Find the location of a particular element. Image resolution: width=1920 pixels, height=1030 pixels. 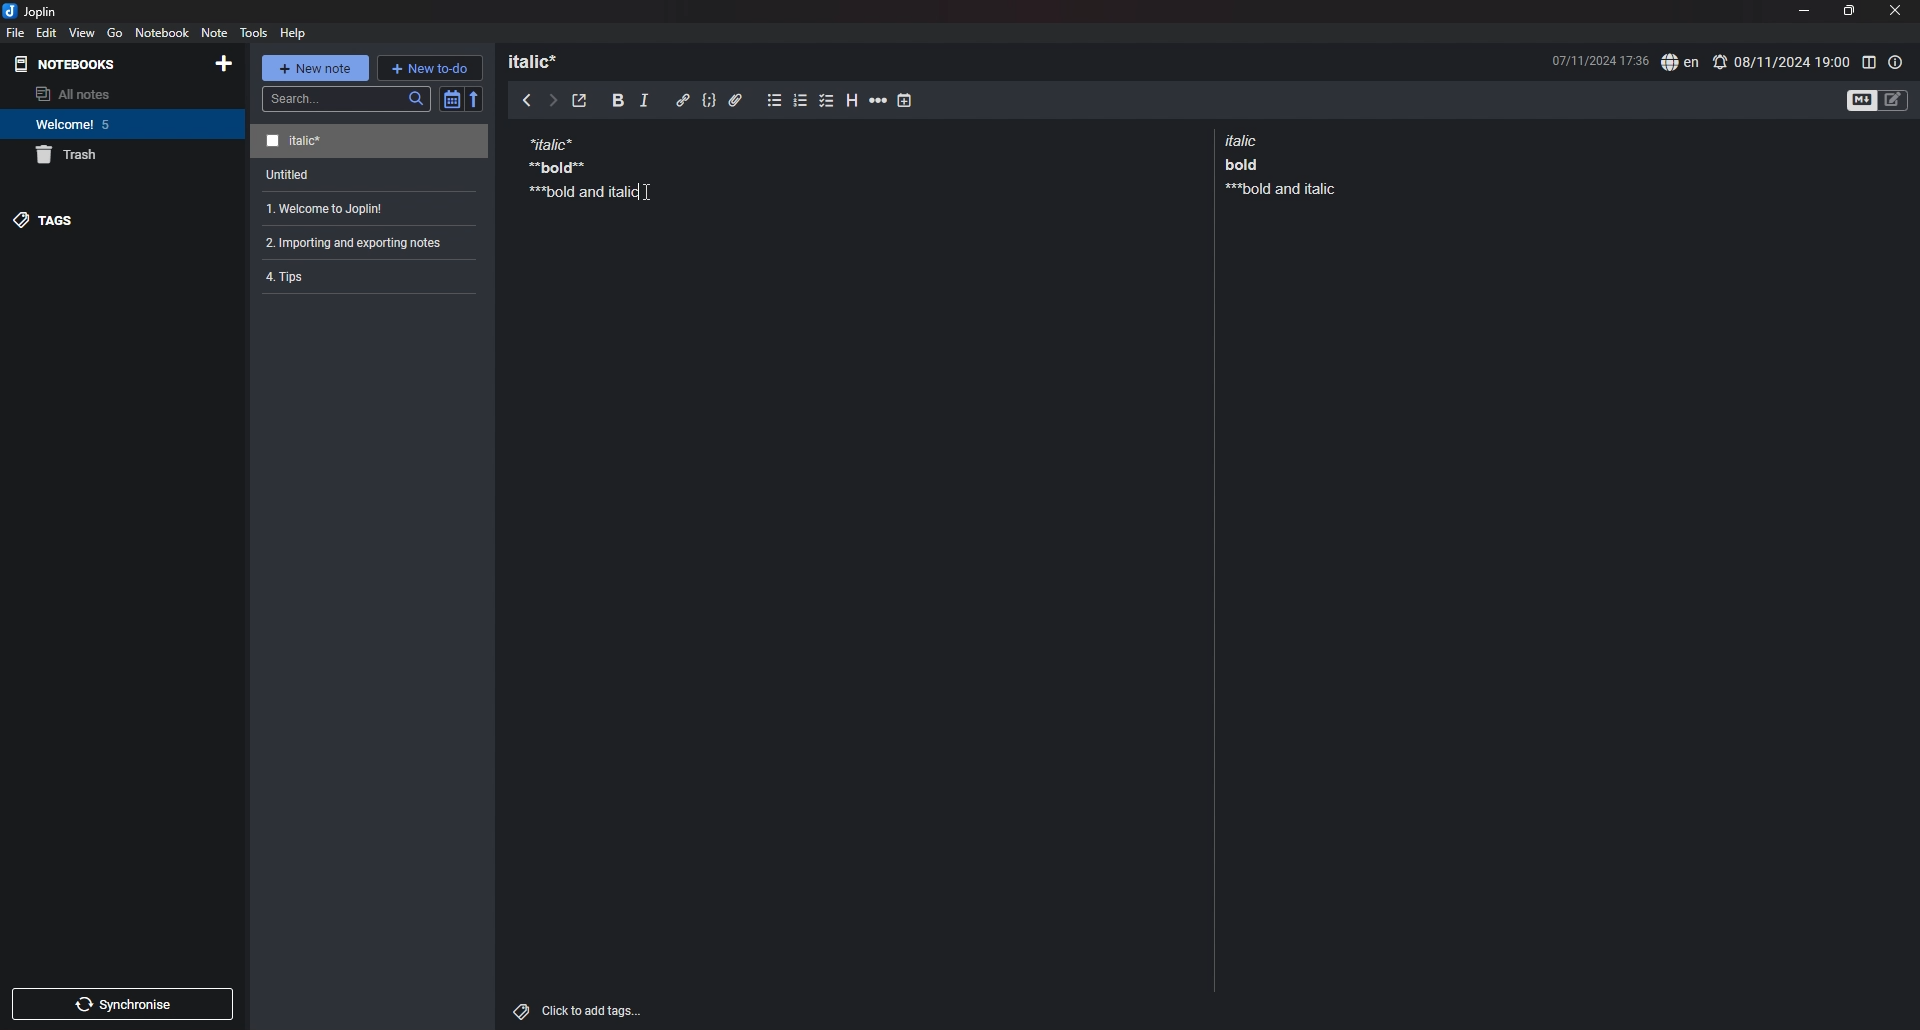

note is located at coordinates (362, 275).